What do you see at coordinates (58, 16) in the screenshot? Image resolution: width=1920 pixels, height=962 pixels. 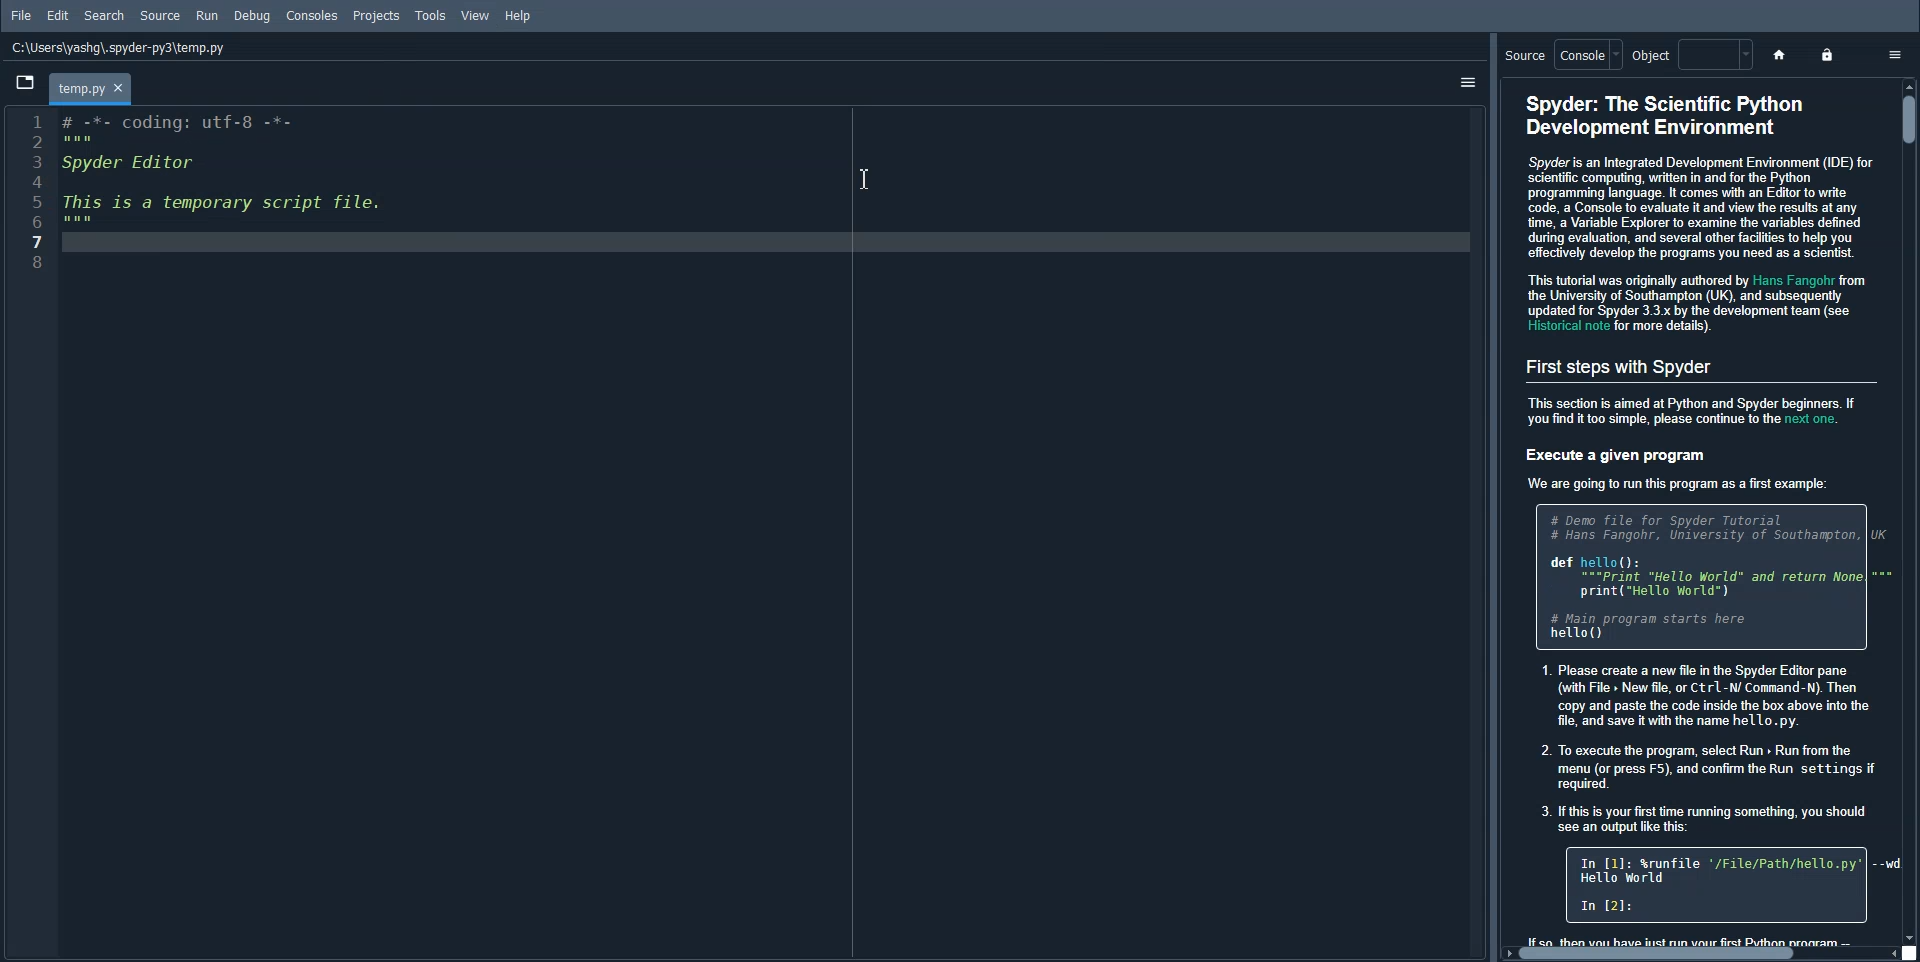 I see `Edit` at bounding box center [58, 16].